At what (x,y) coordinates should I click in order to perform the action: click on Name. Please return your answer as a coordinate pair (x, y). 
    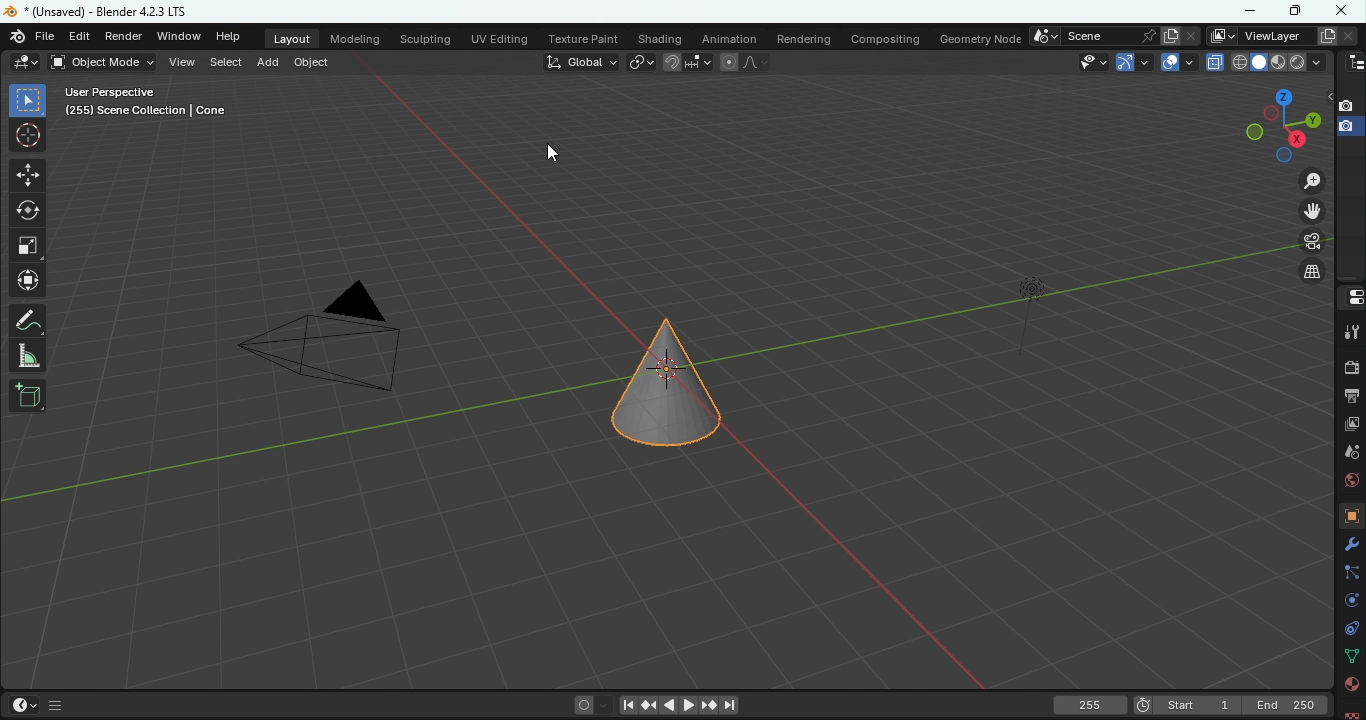
    Looking at the image, I should click on (1273, 34).